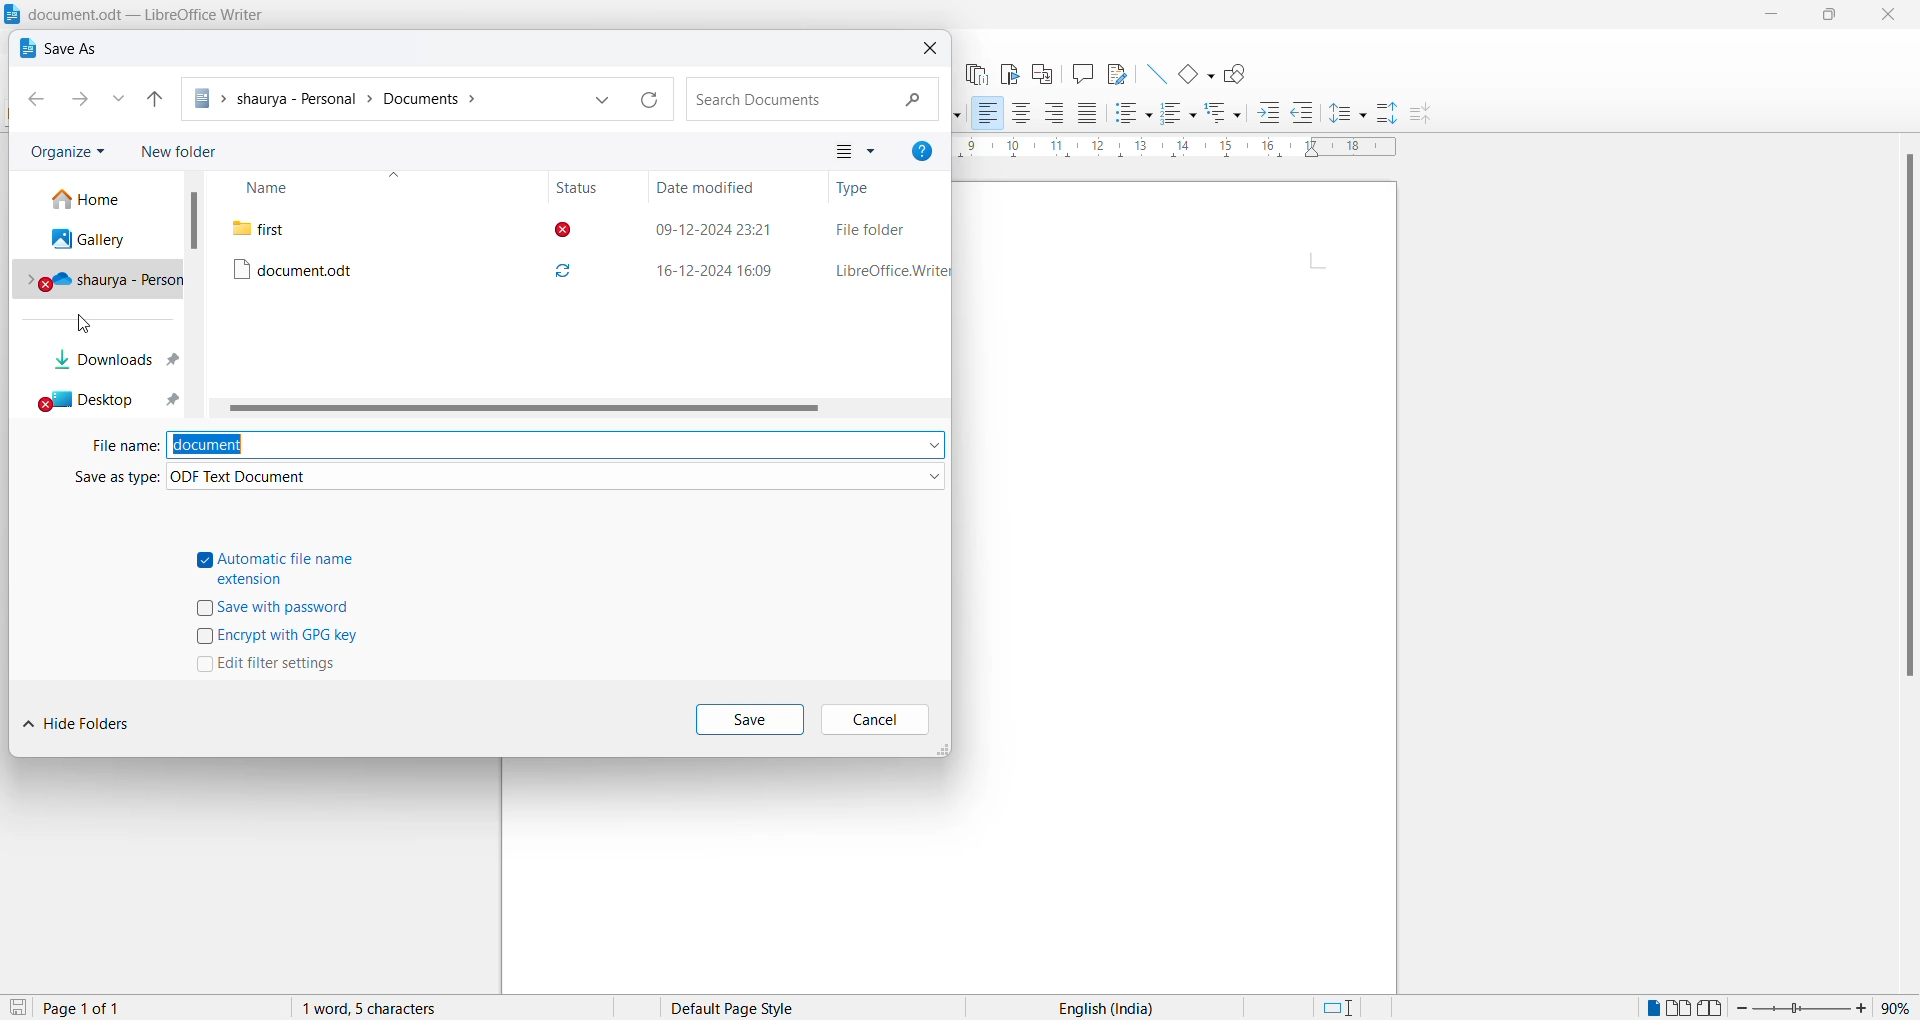 The image size is (1920, 1020). I want to click on Search box, so click(812, 100).